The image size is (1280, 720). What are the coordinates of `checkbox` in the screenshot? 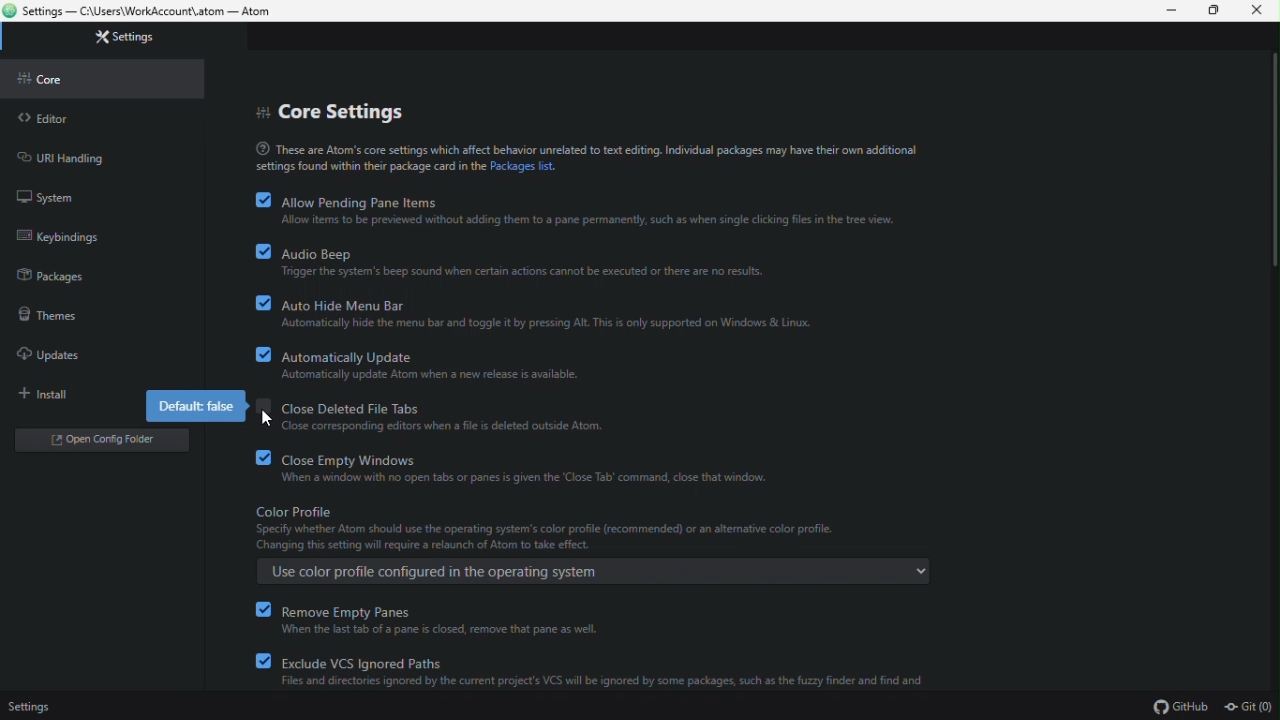 It's located at (259, 303).